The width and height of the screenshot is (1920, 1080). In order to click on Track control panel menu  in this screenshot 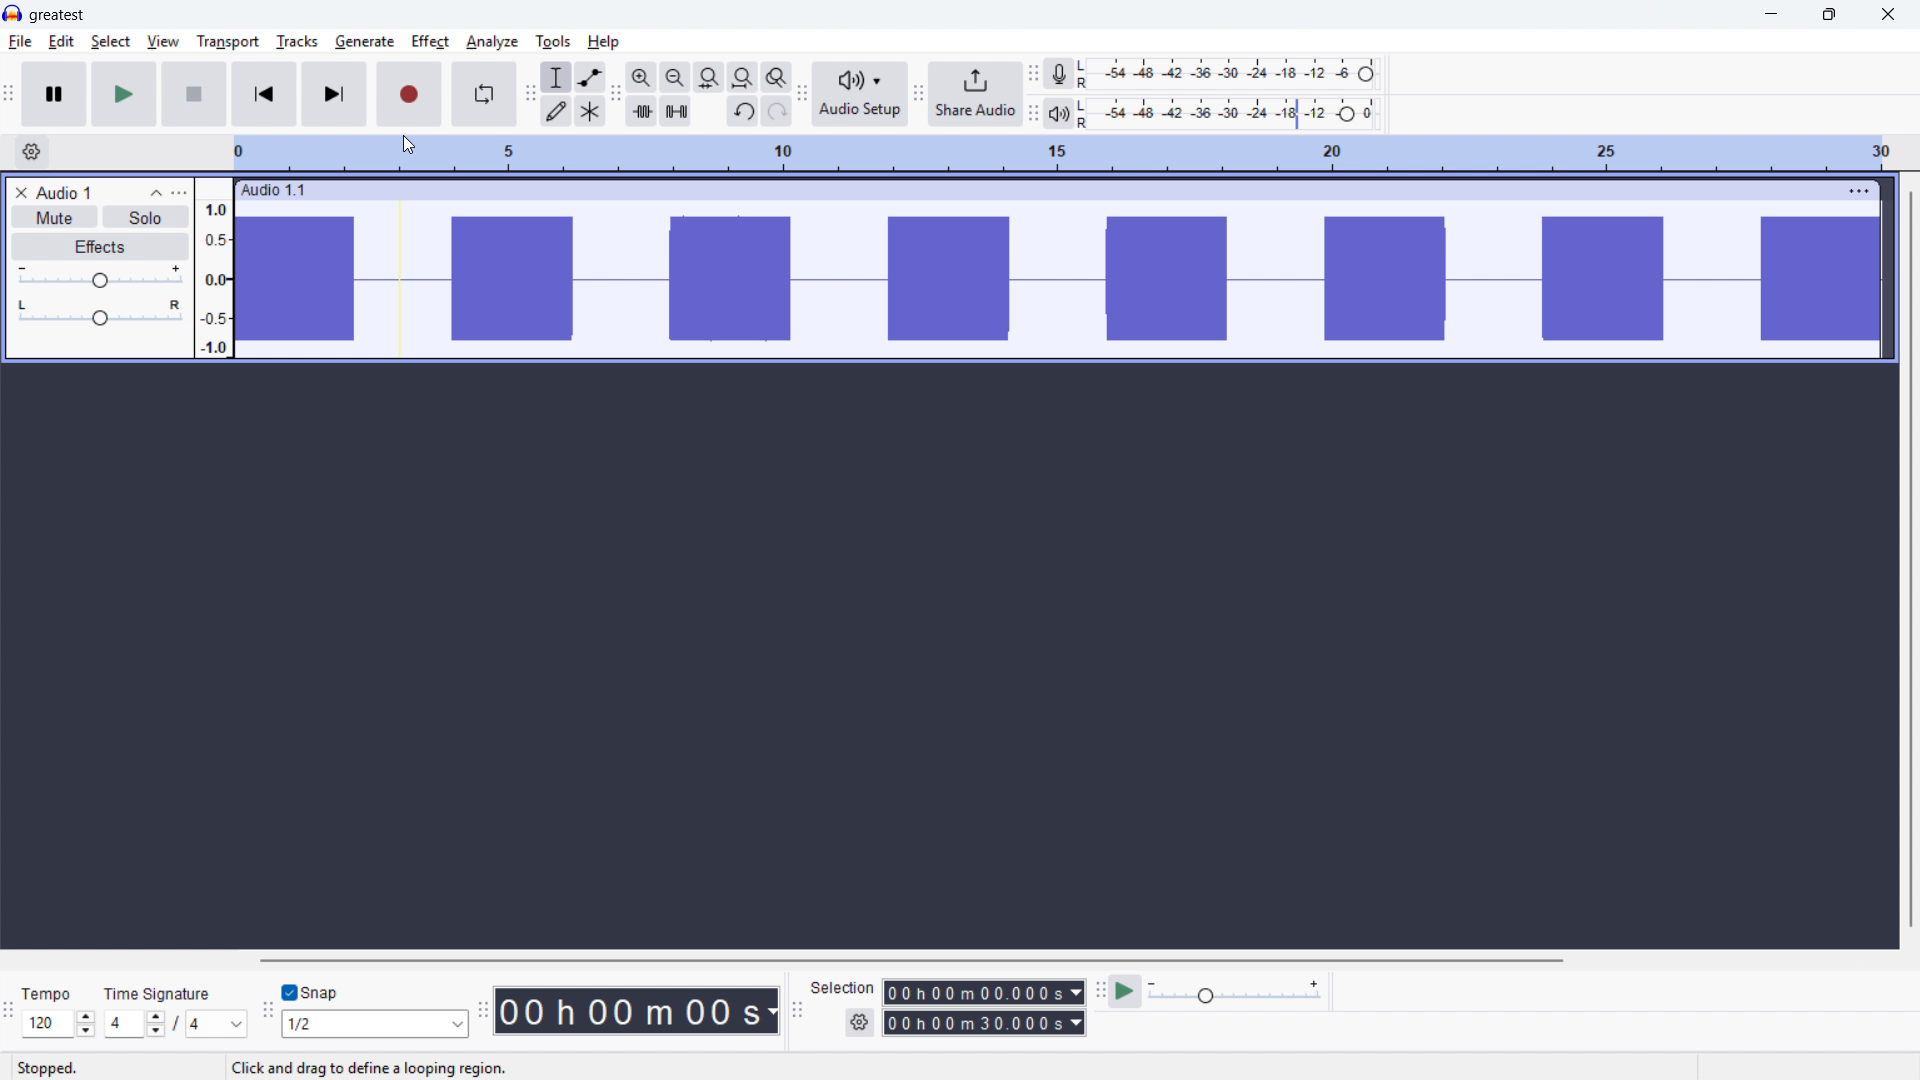, I will do `click(180, 193)`.